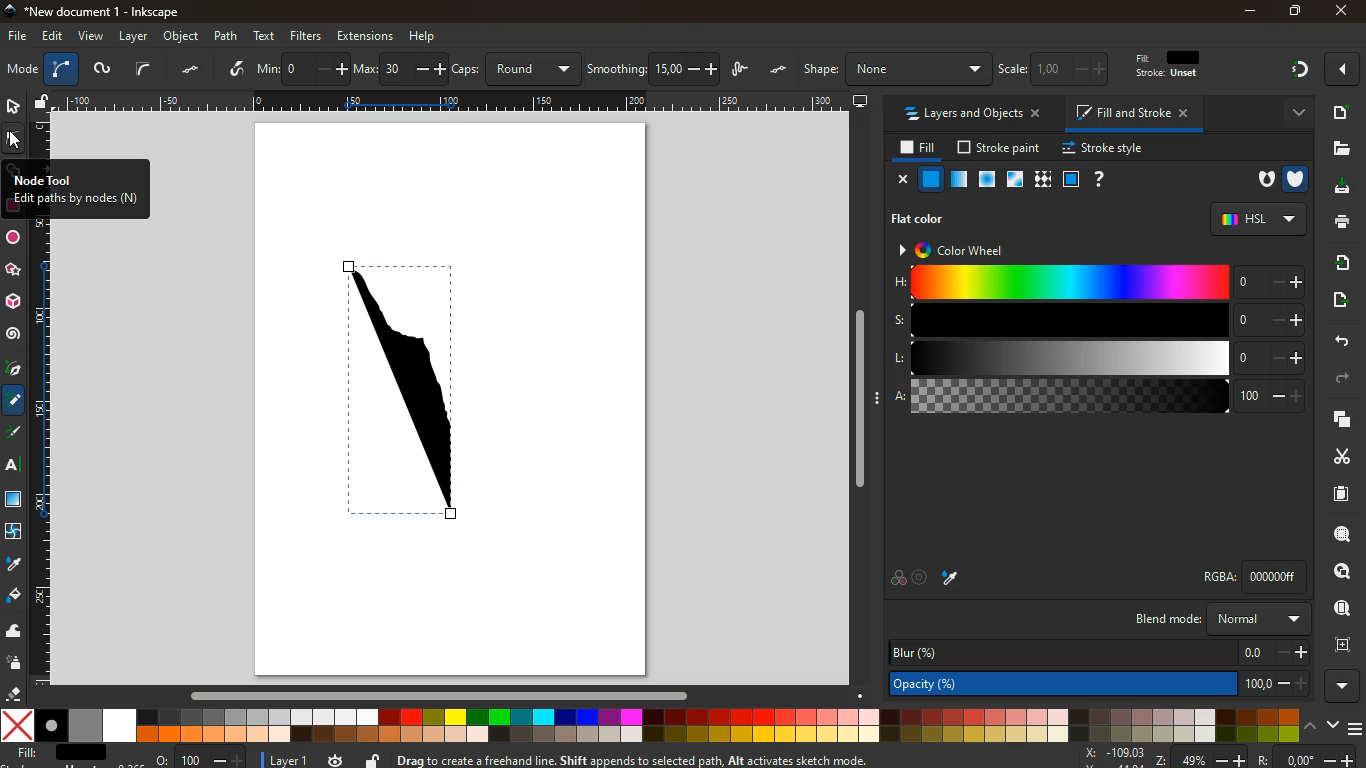  I want to click on close, so click(1345, 70).